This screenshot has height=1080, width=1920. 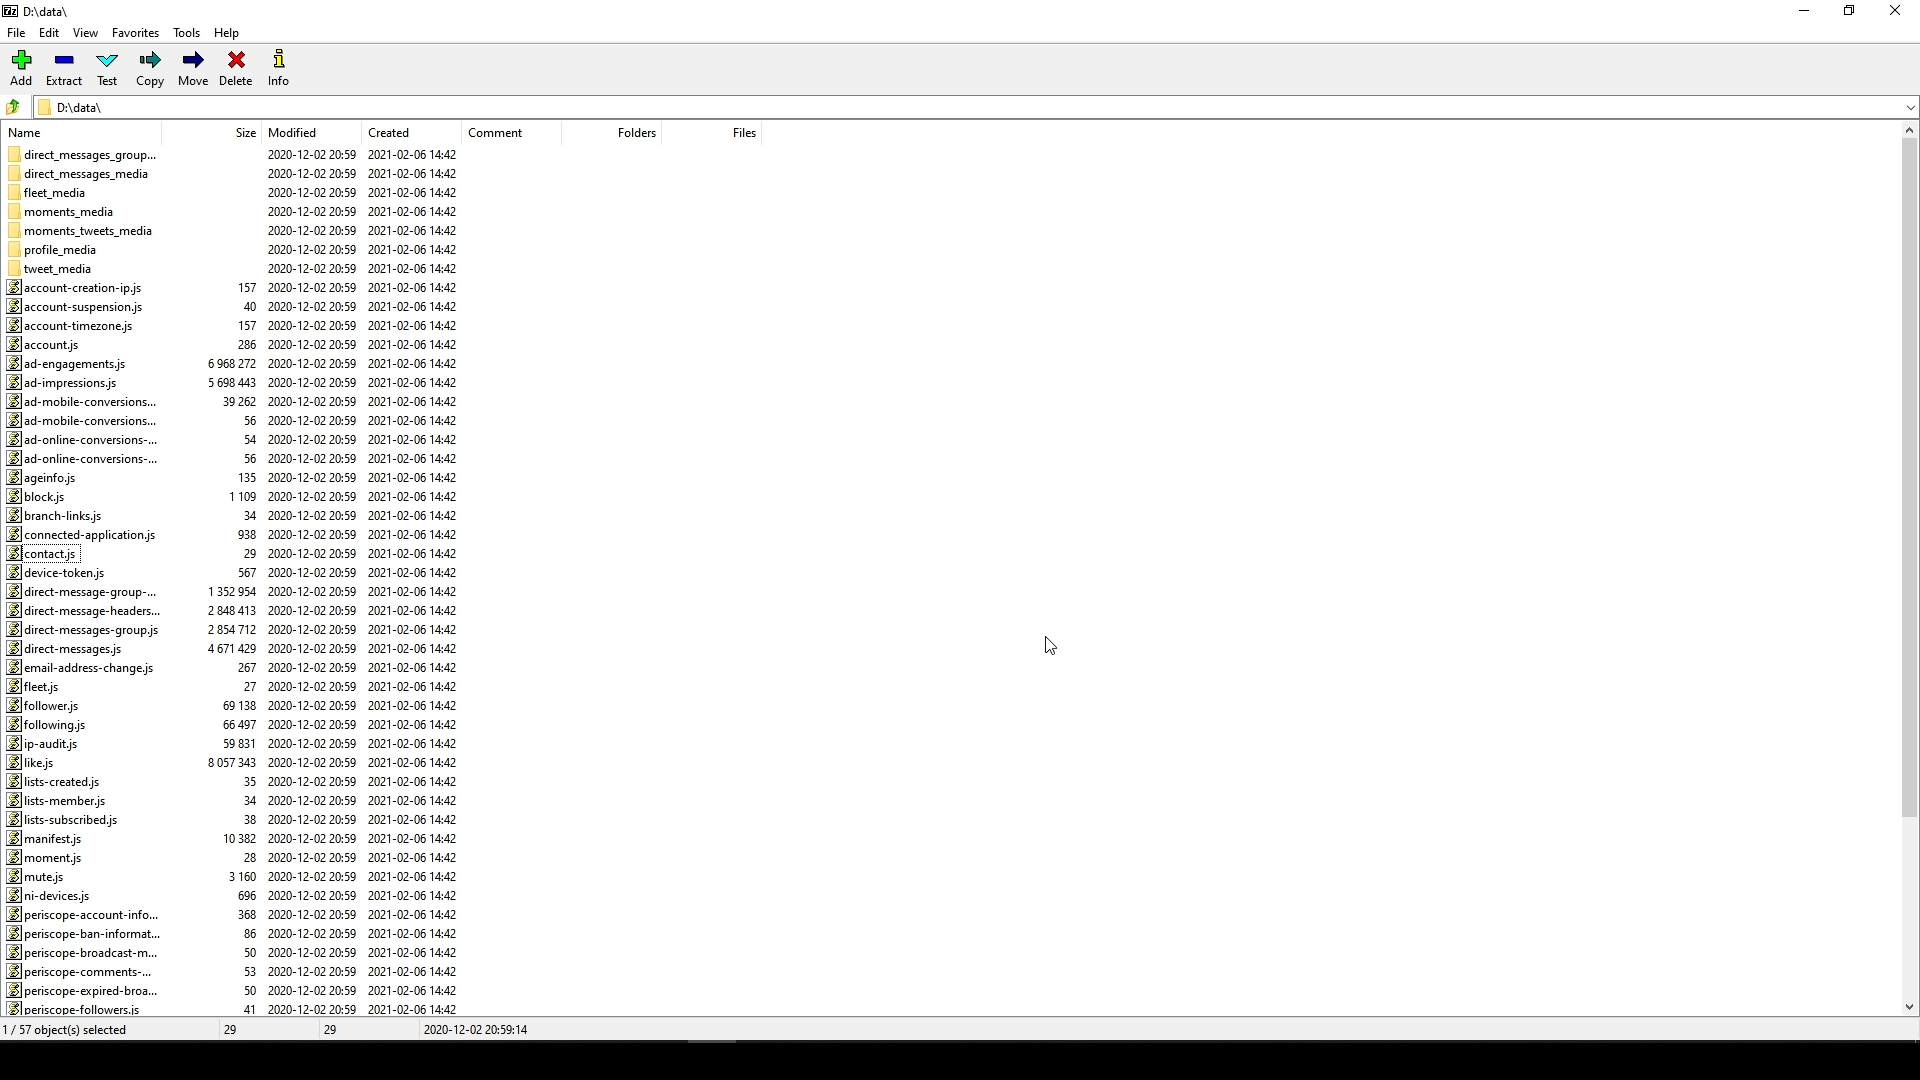 I want to click on 2020-12-02 20:59:14, so click(x=481, y=1028).